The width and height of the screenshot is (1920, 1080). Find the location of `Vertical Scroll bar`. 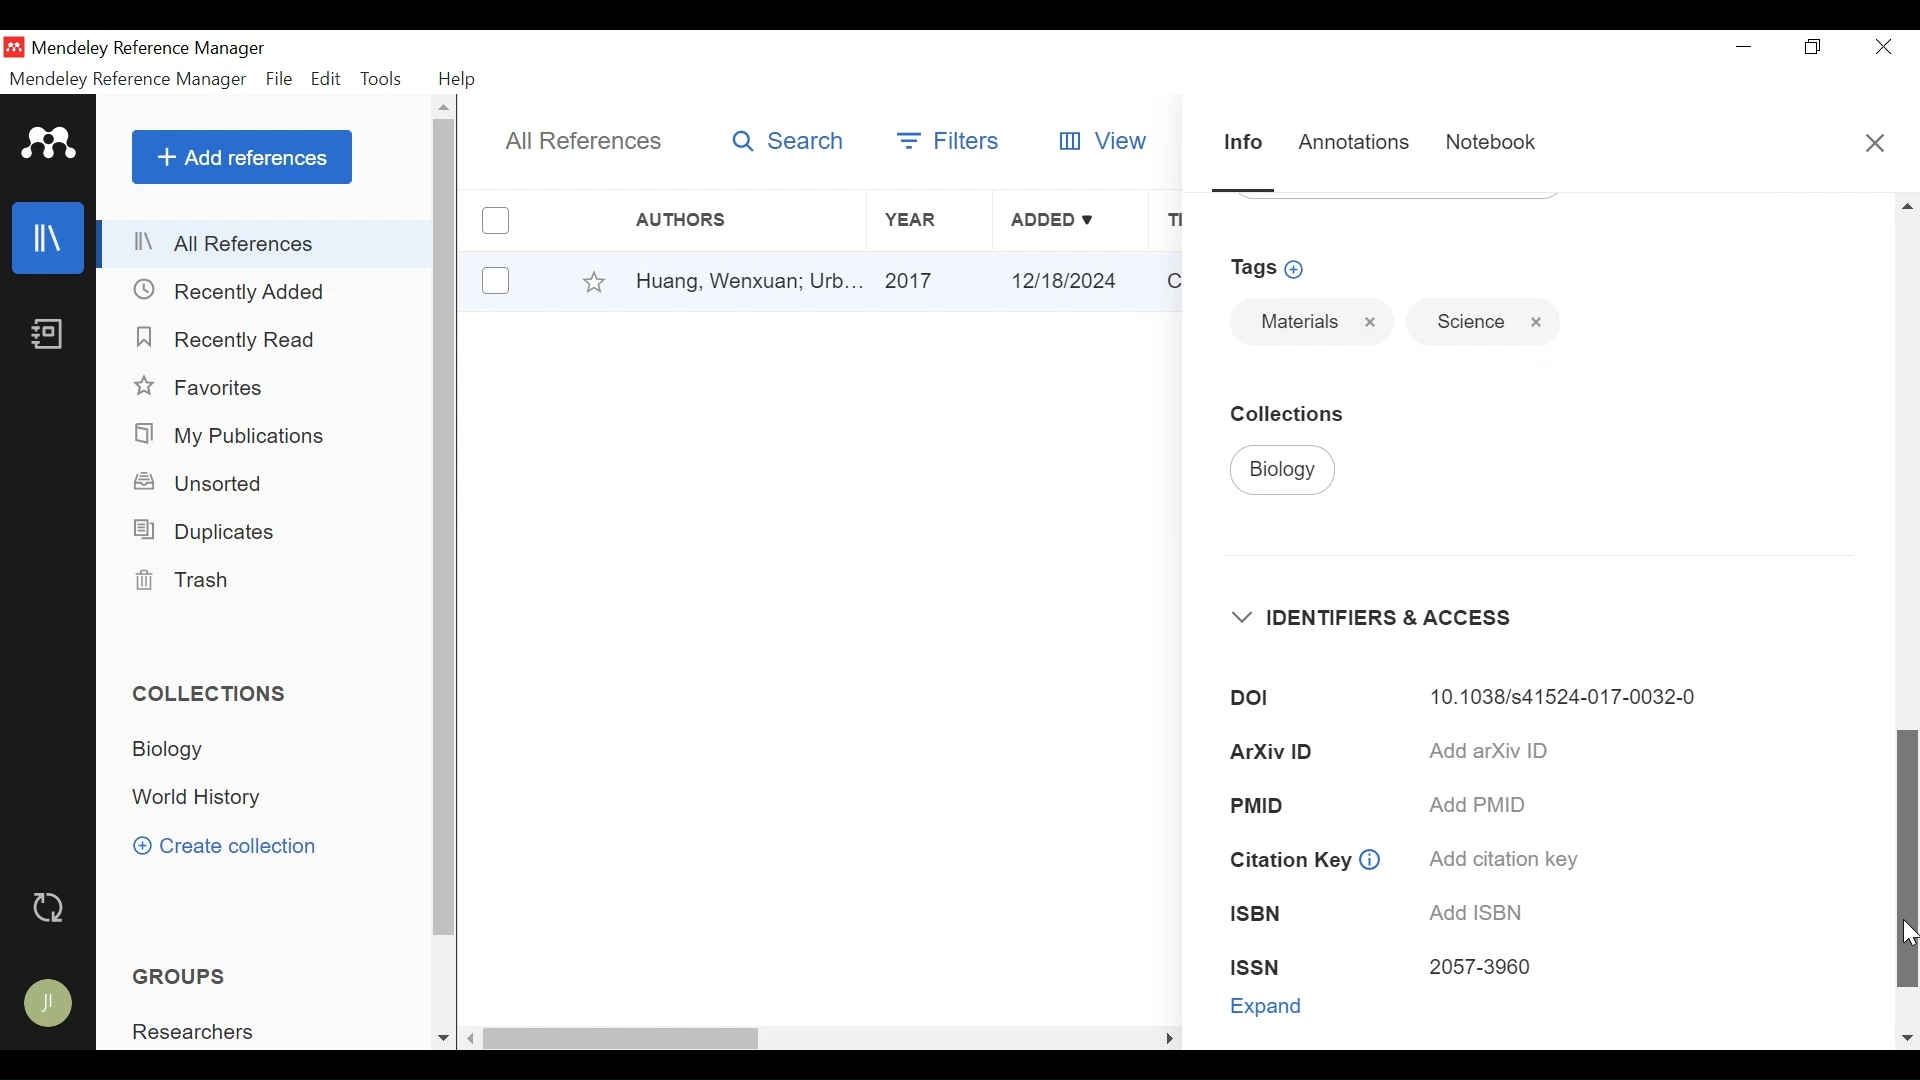

Vertical Scroll bar is located at coordinates (1905, 857).